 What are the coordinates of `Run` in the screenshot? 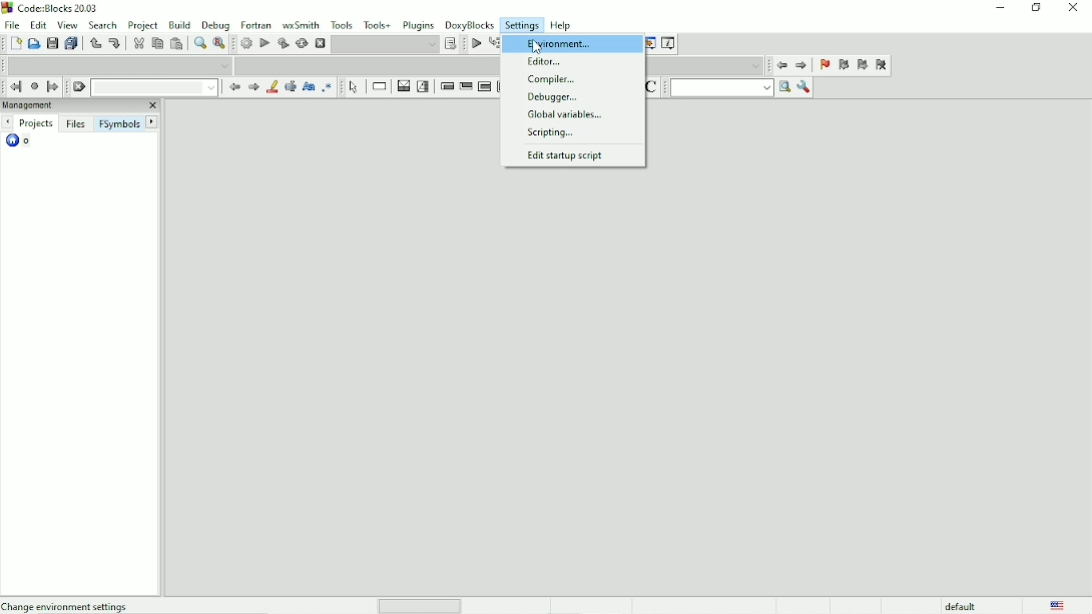 It's located at (264, 43).